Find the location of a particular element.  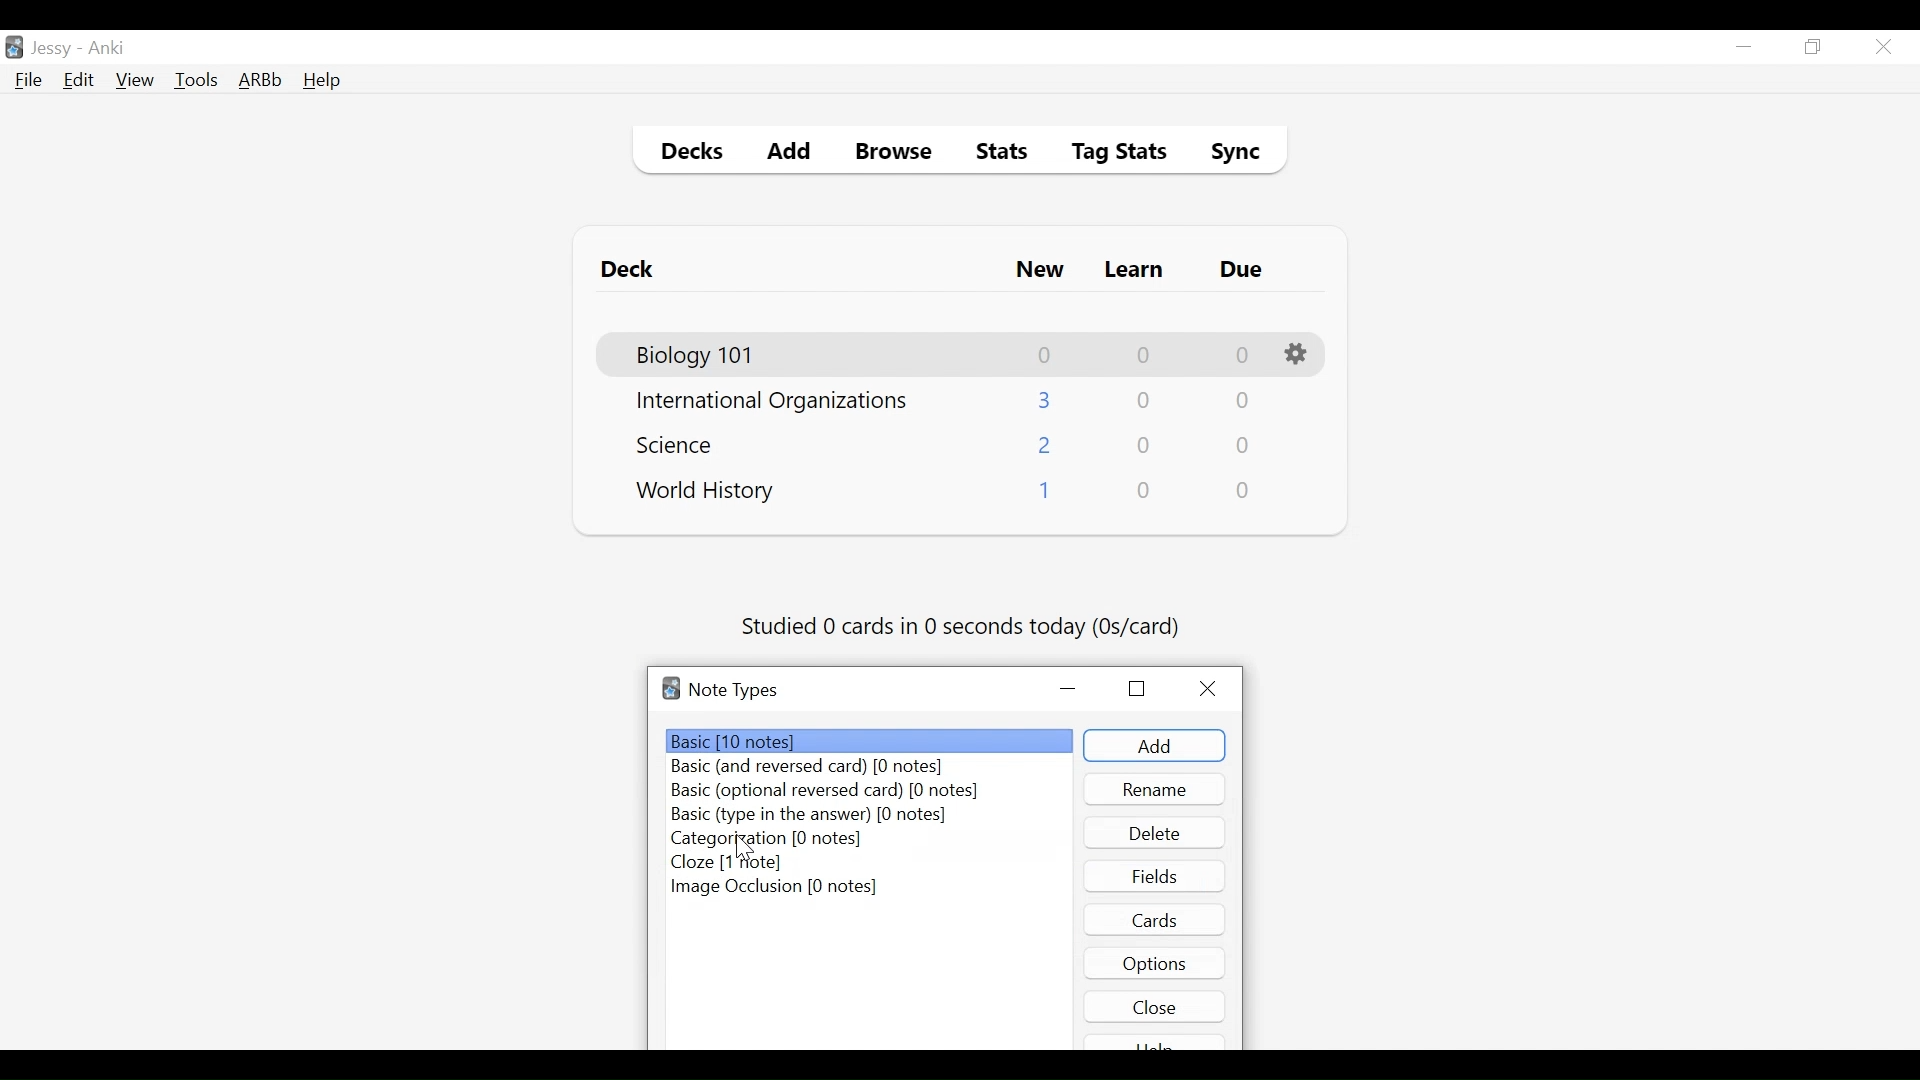

Basic (optional reversed card) (number of notes) is located at coordinates (824, 792).